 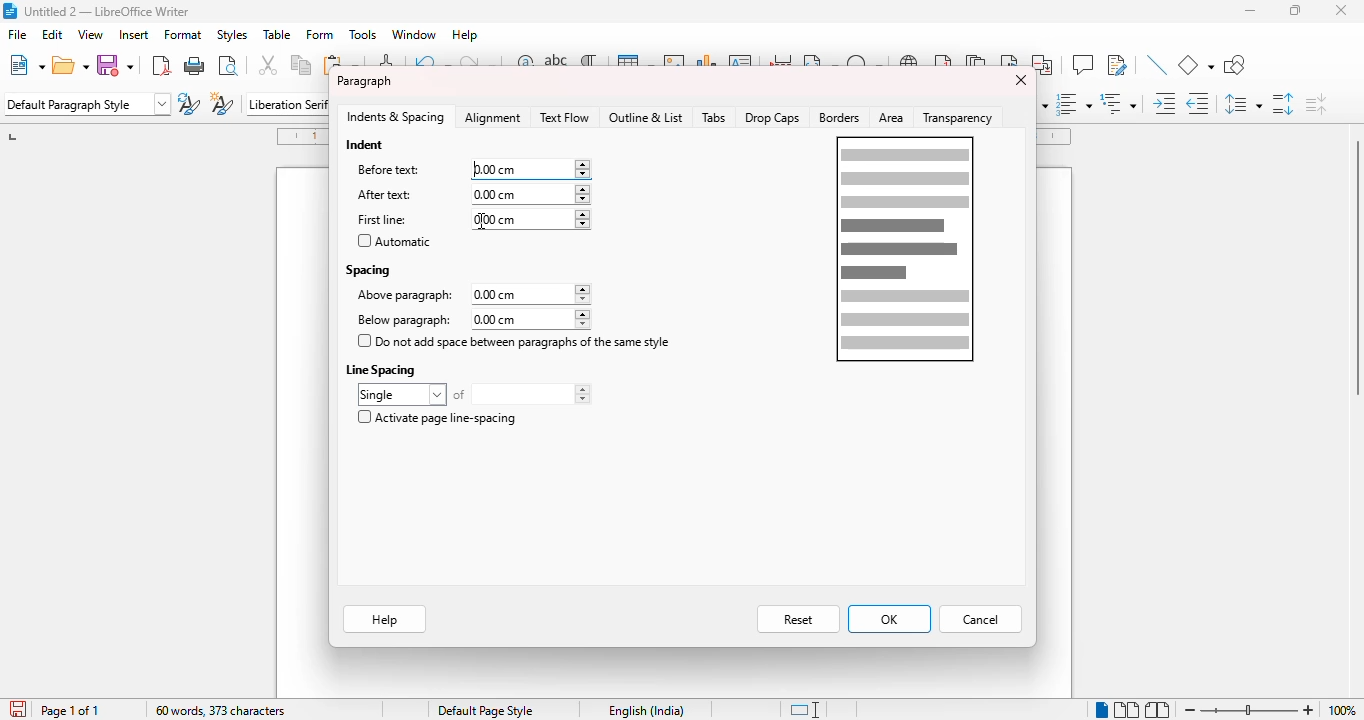 What do you see at coordinates (1158, 709) in the screenshot?
I see `book view` at bounding box center [1158, 709].